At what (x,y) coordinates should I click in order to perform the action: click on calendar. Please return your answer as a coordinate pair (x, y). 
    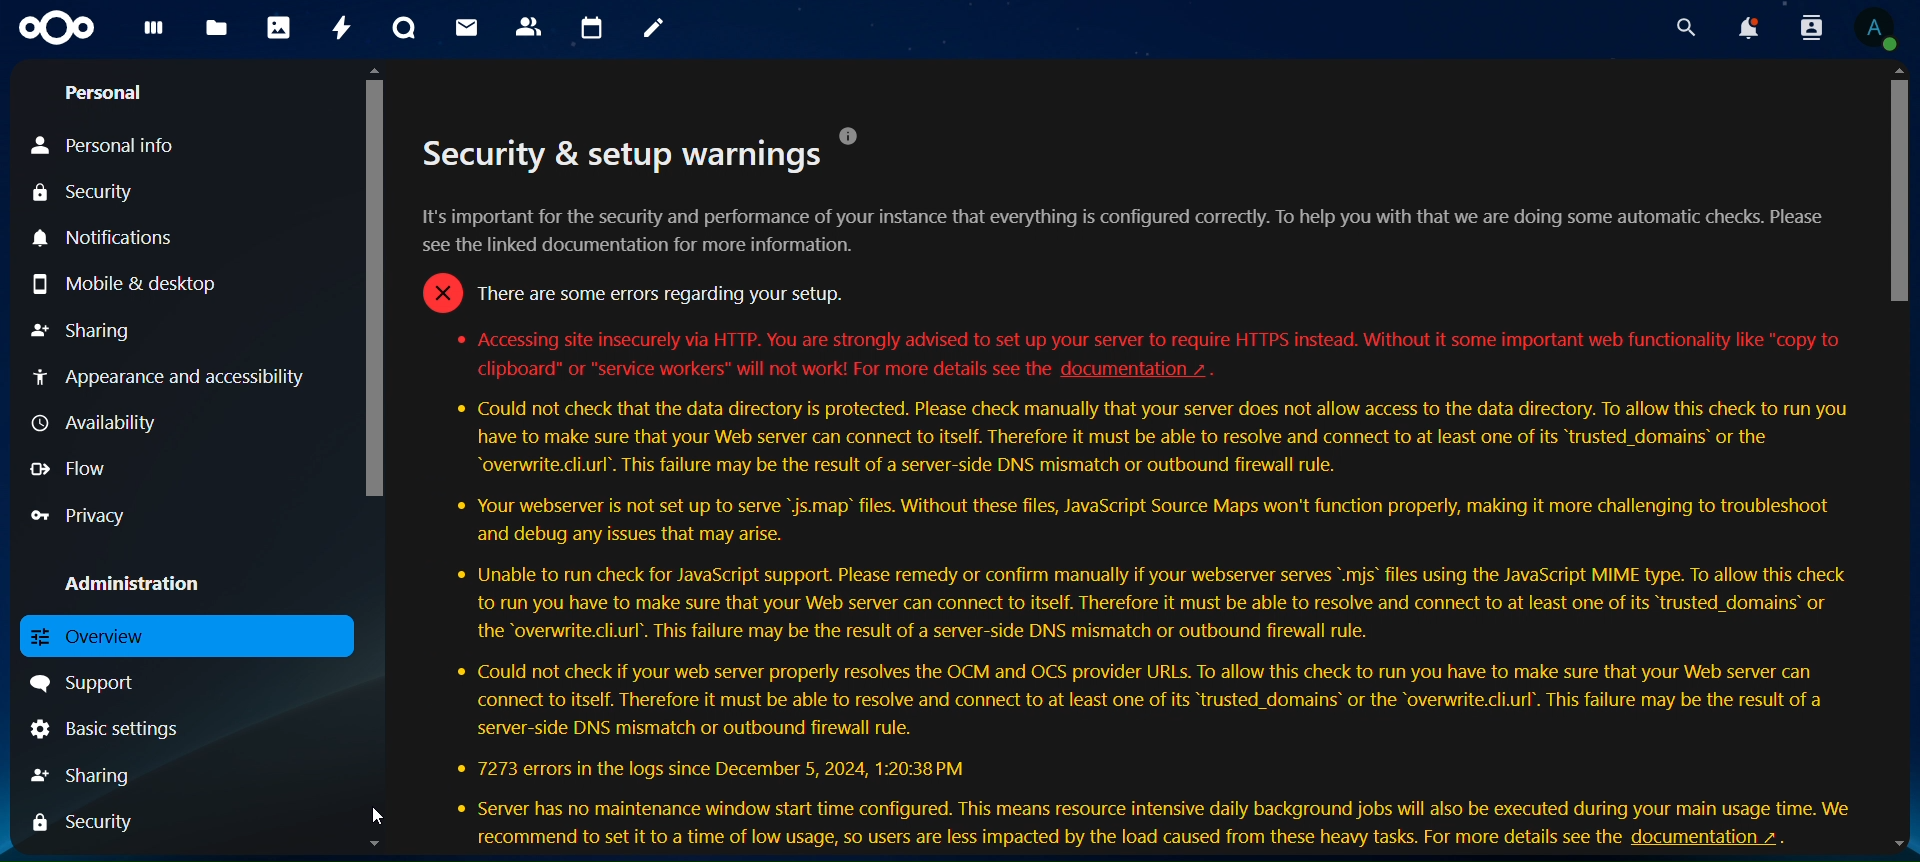
    Looking at the image, I should click on (594, 30).